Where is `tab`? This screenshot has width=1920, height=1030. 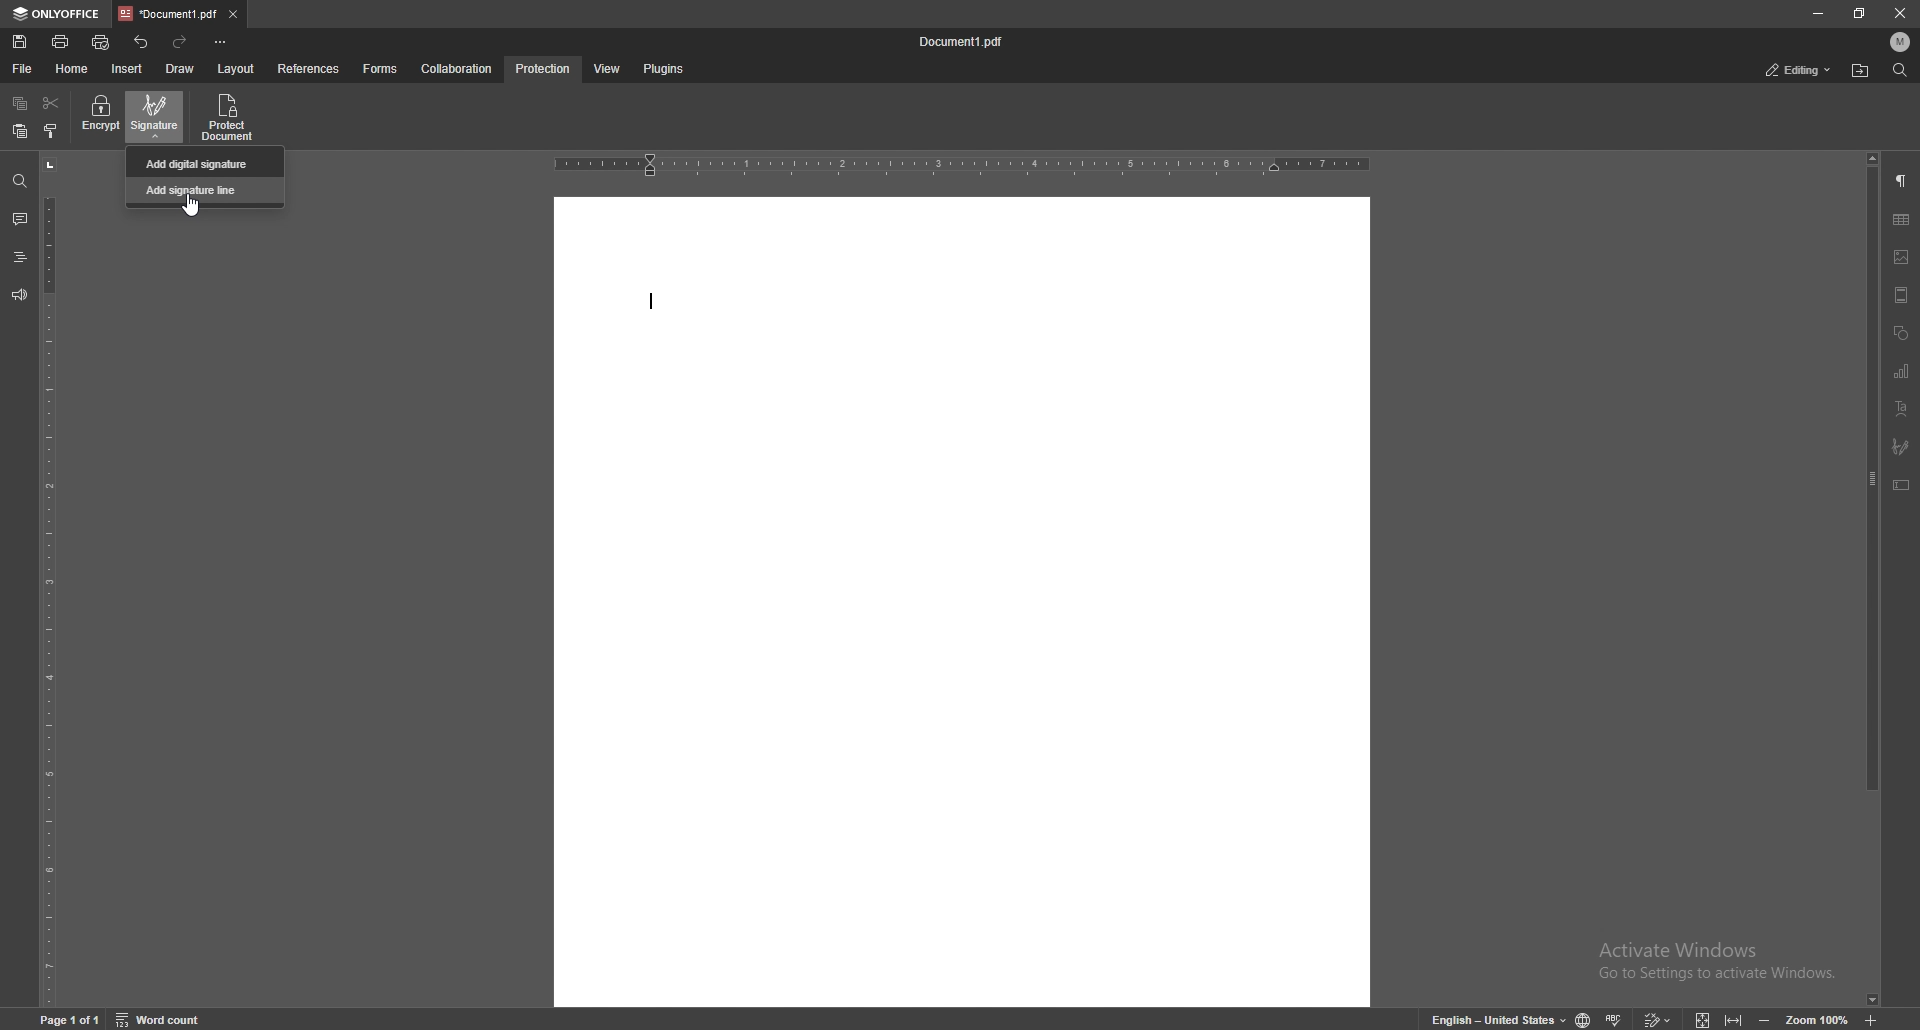 tab is located at coordinates (167, 13).